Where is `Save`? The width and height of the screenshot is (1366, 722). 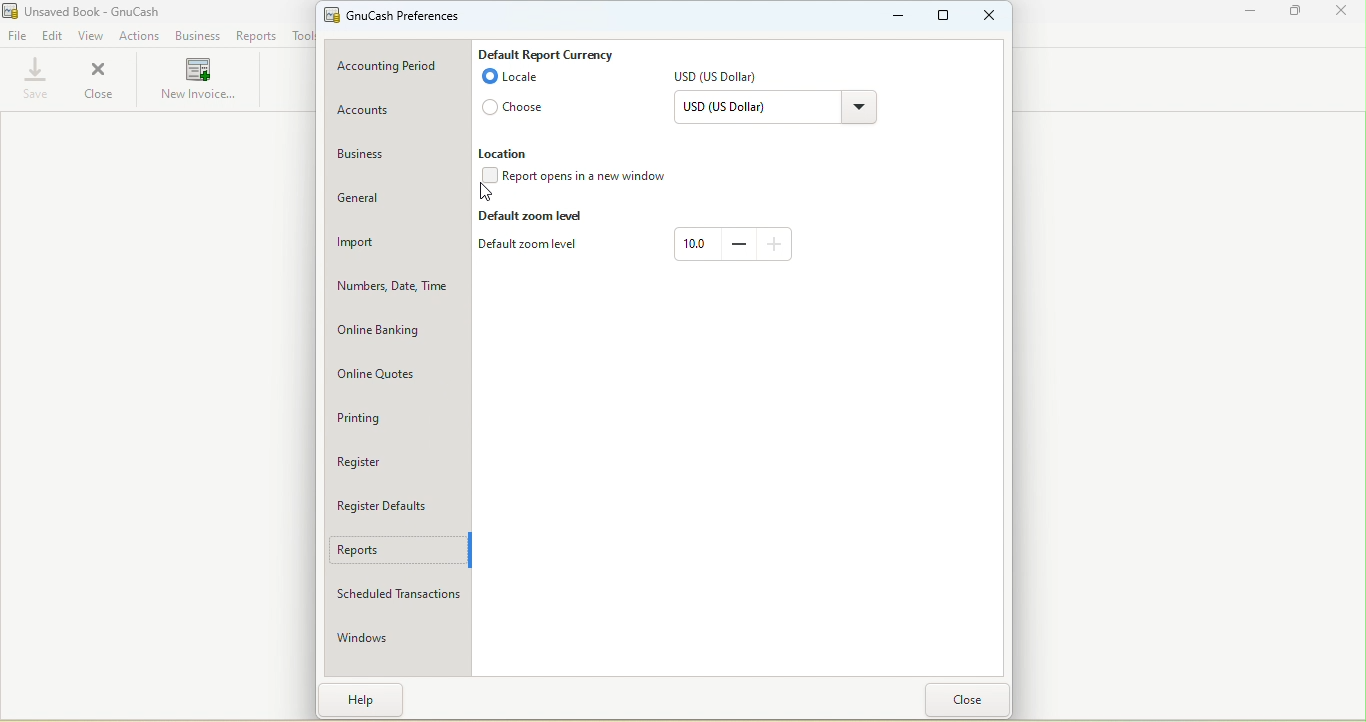 Save is located at coordinates (31, 81).